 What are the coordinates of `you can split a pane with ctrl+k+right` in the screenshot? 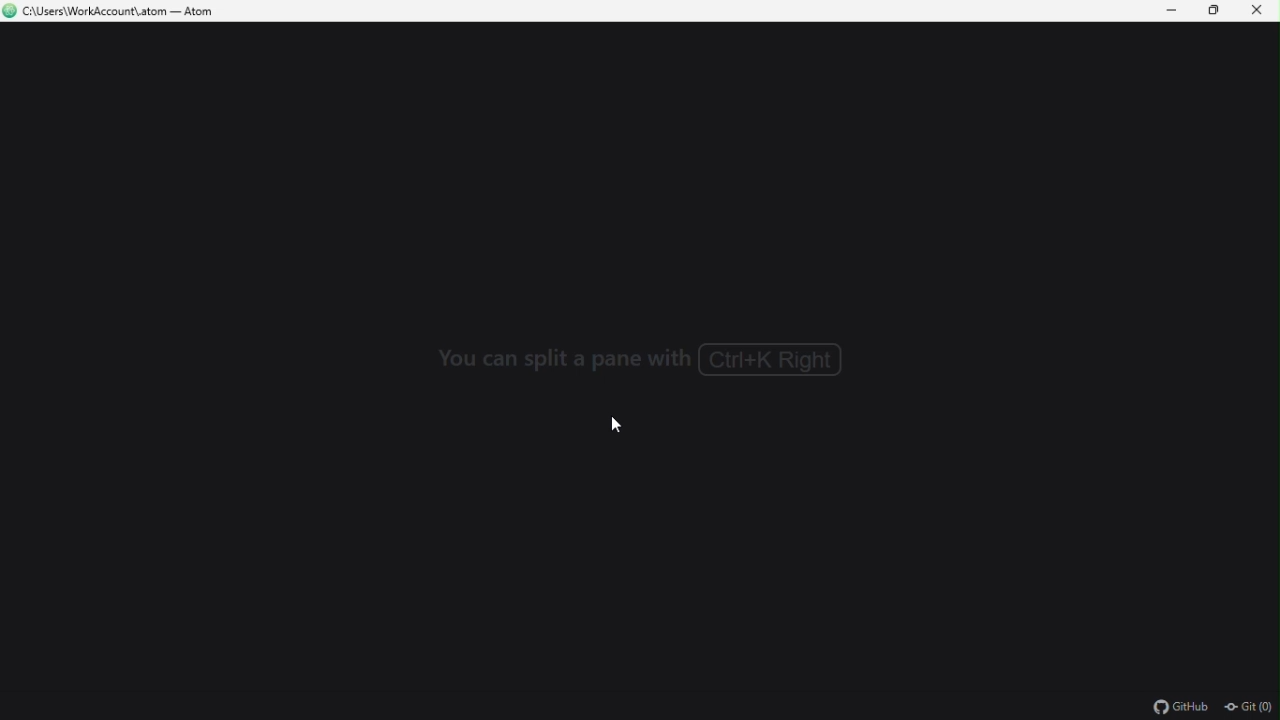 It's located at (656, 353).